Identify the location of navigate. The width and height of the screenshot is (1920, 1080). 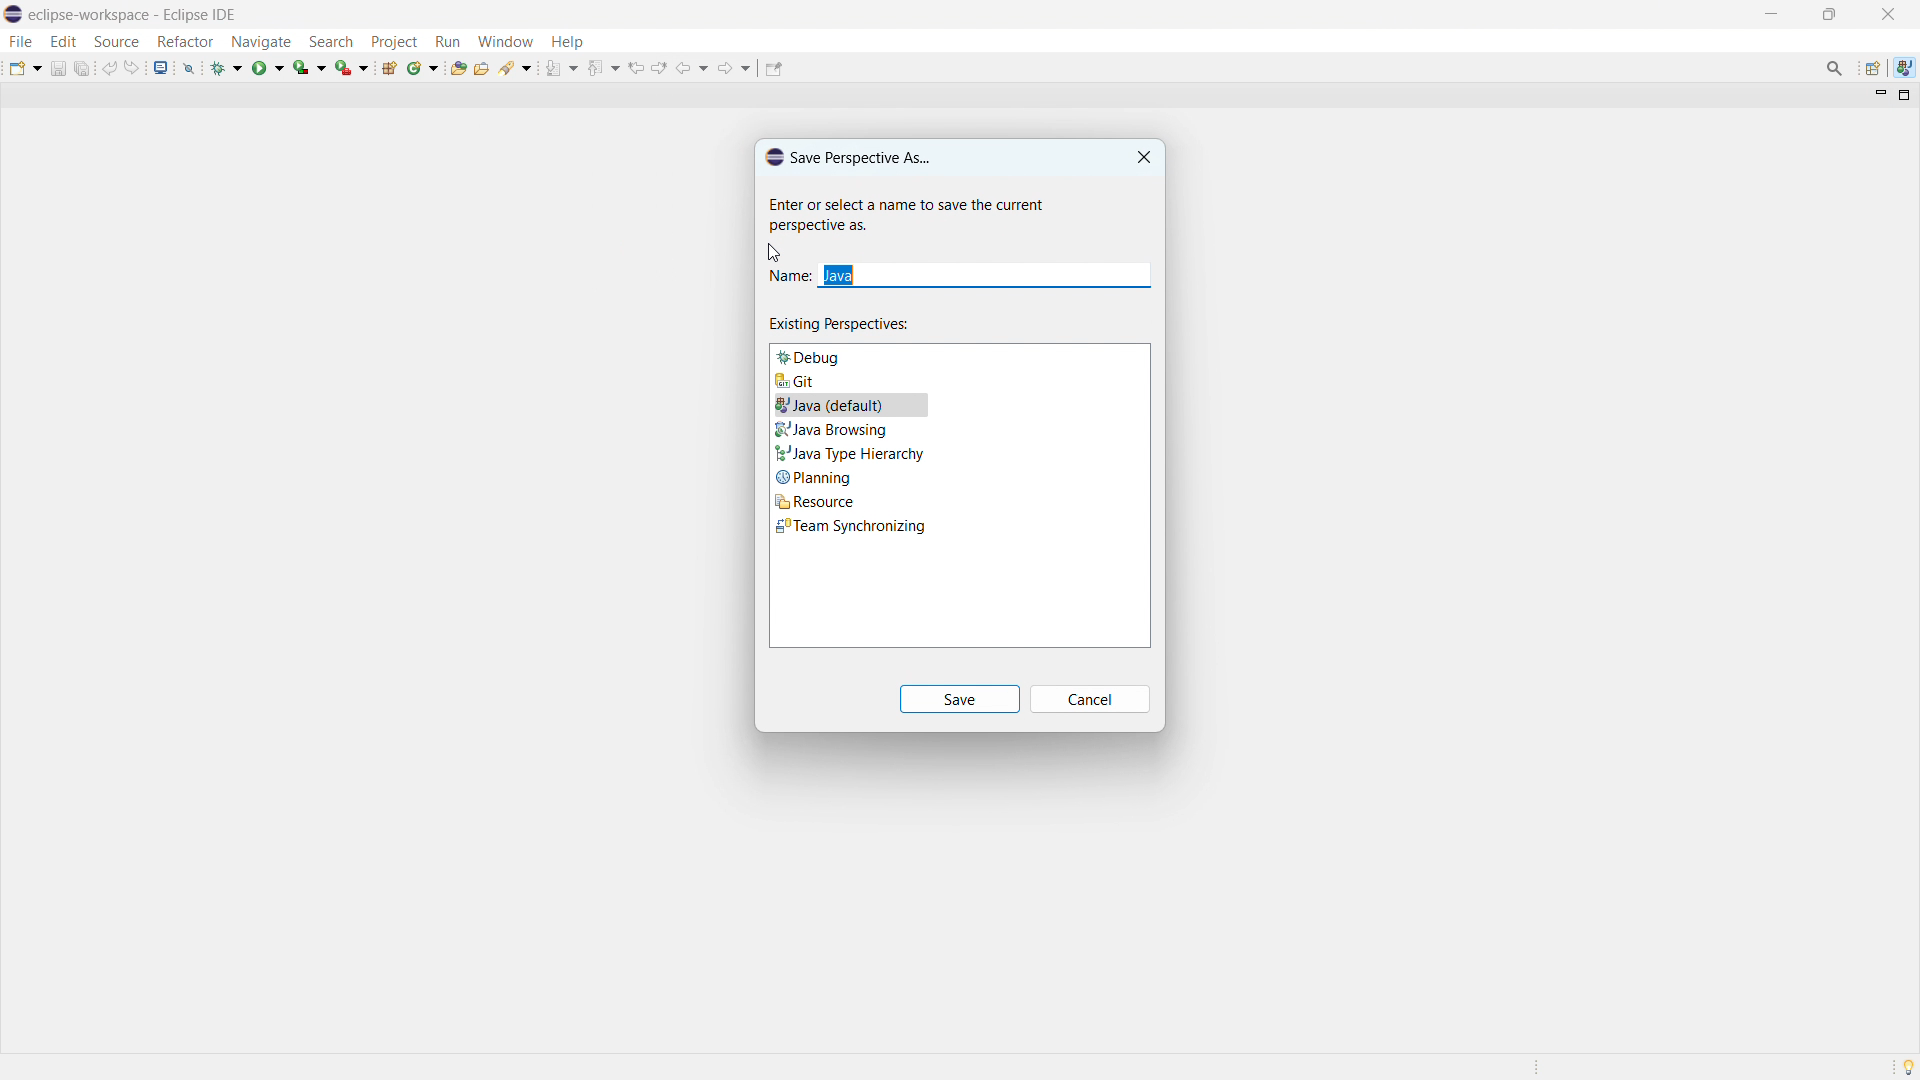
(261, 41).